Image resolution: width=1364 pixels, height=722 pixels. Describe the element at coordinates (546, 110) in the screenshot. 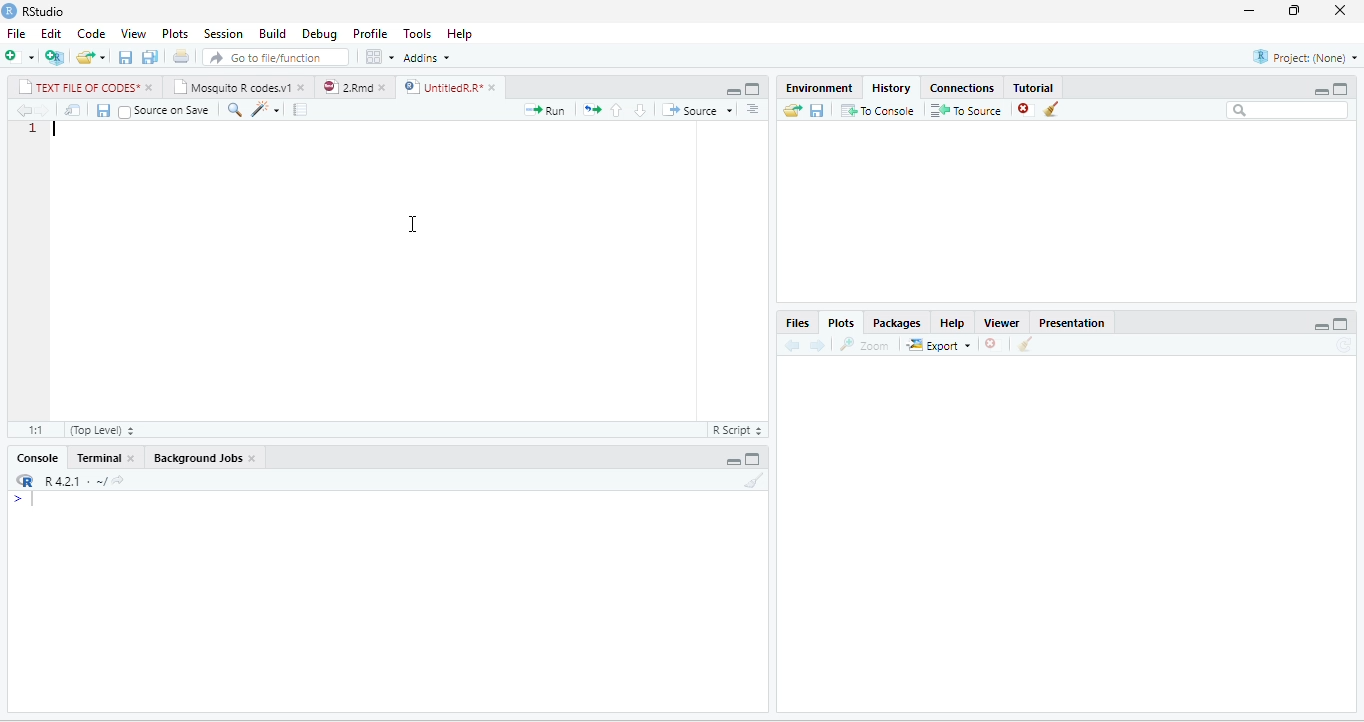

I see `run` at that location.